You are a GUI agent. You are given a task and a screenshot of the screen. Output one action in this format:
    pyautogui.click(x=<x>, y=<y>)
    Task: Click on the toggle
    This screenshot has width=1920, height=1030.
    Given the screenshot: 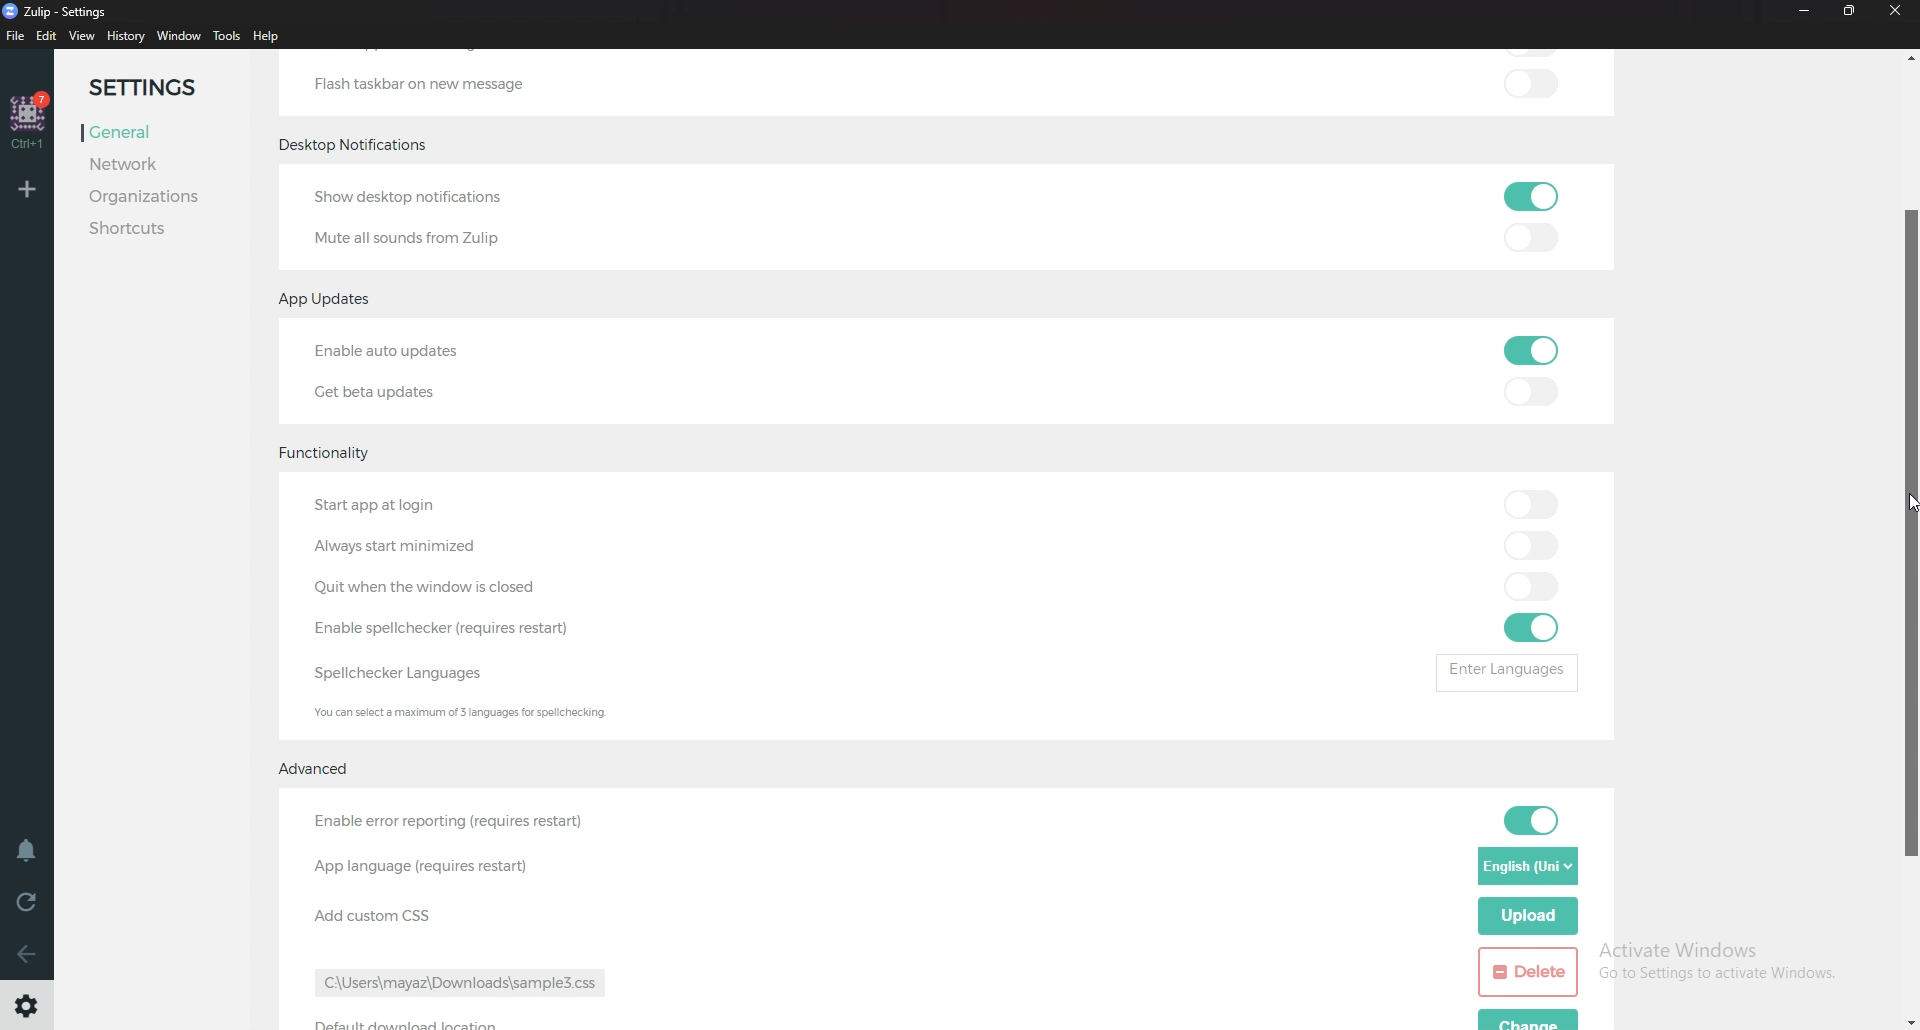 What is the action you would take?
    pyautogui.click(x=1534, y=629)
    